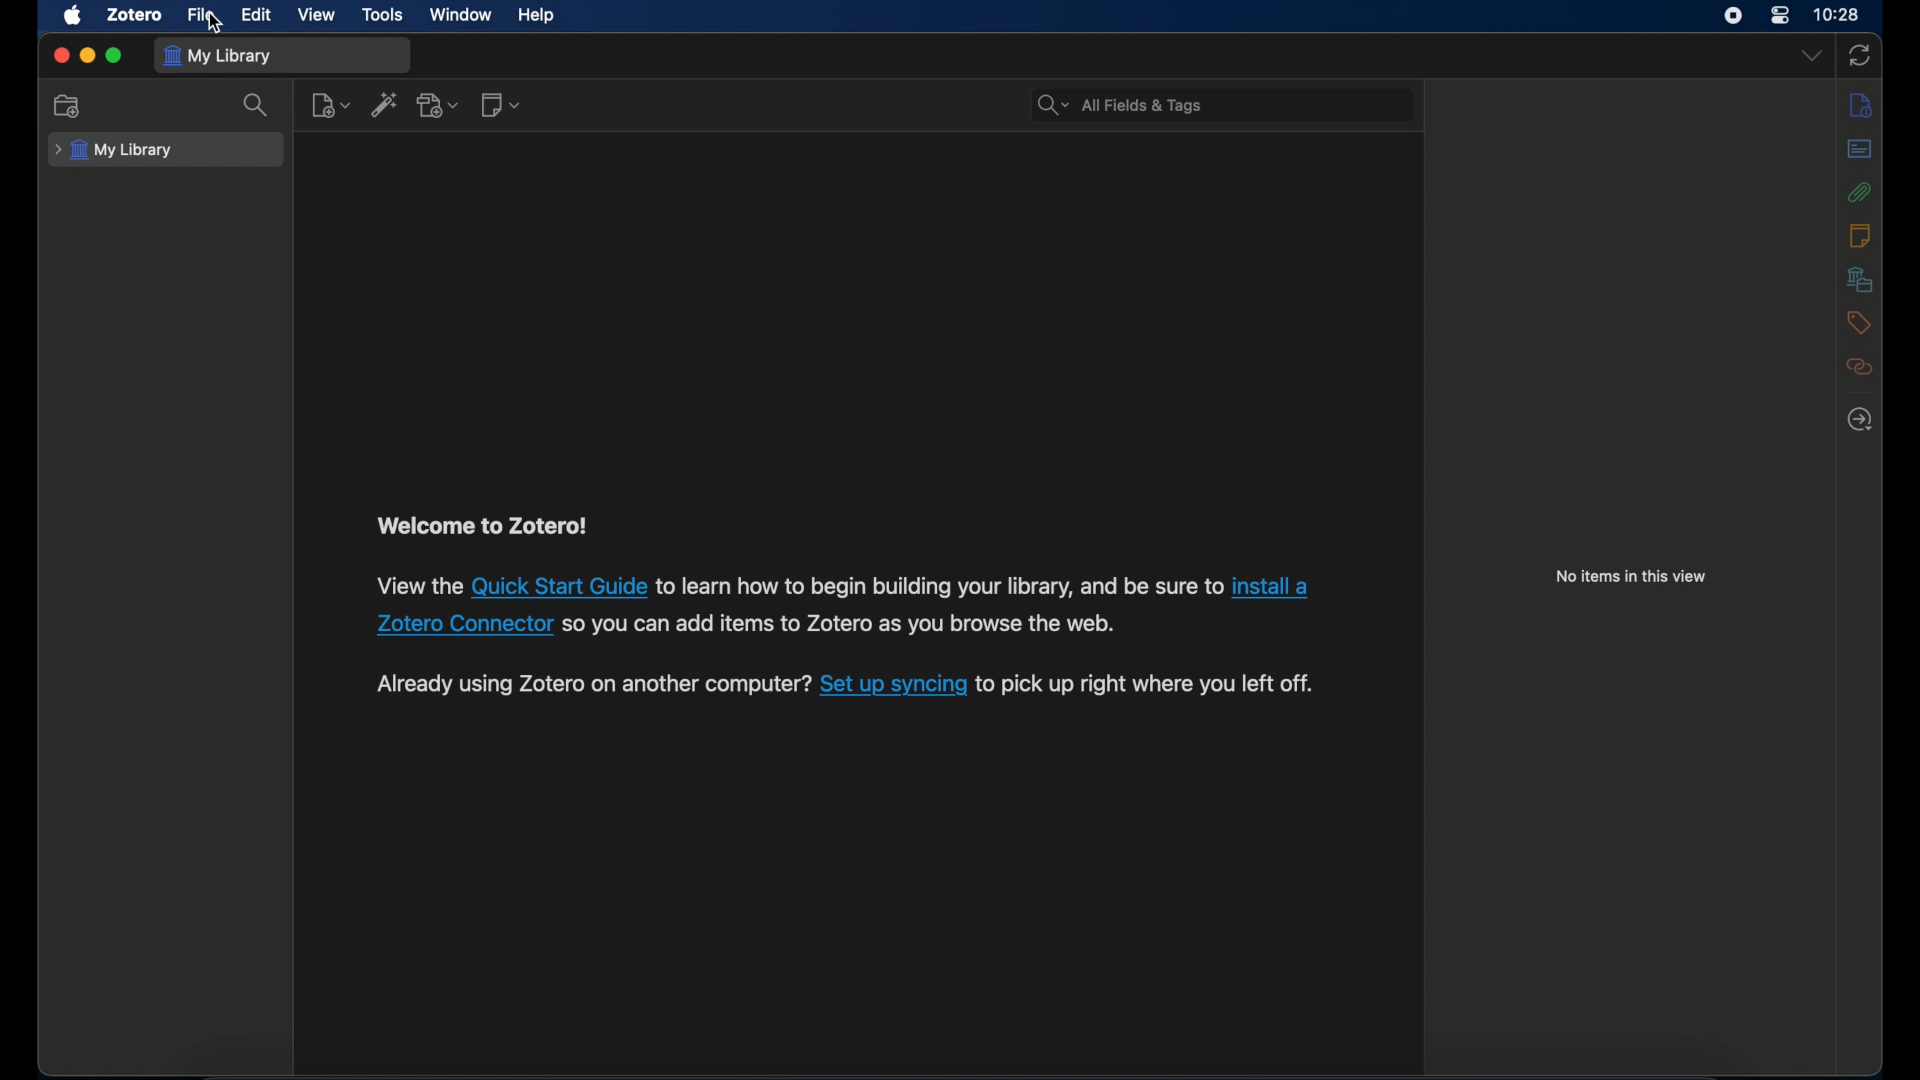 This screenshot has height=1080, width=1920. Describe the element at coordinates (1632, 576) in the screenshot. I see `no items in this view` at that location.